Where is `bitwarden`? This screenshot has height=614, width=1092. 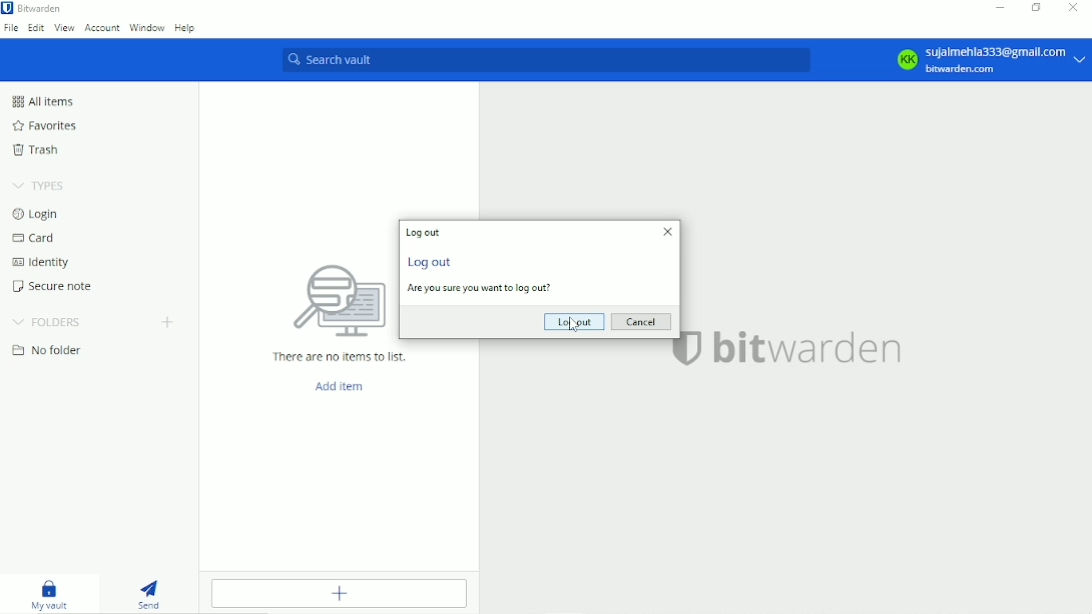
bitwarden is located at coordinates (810, 348).